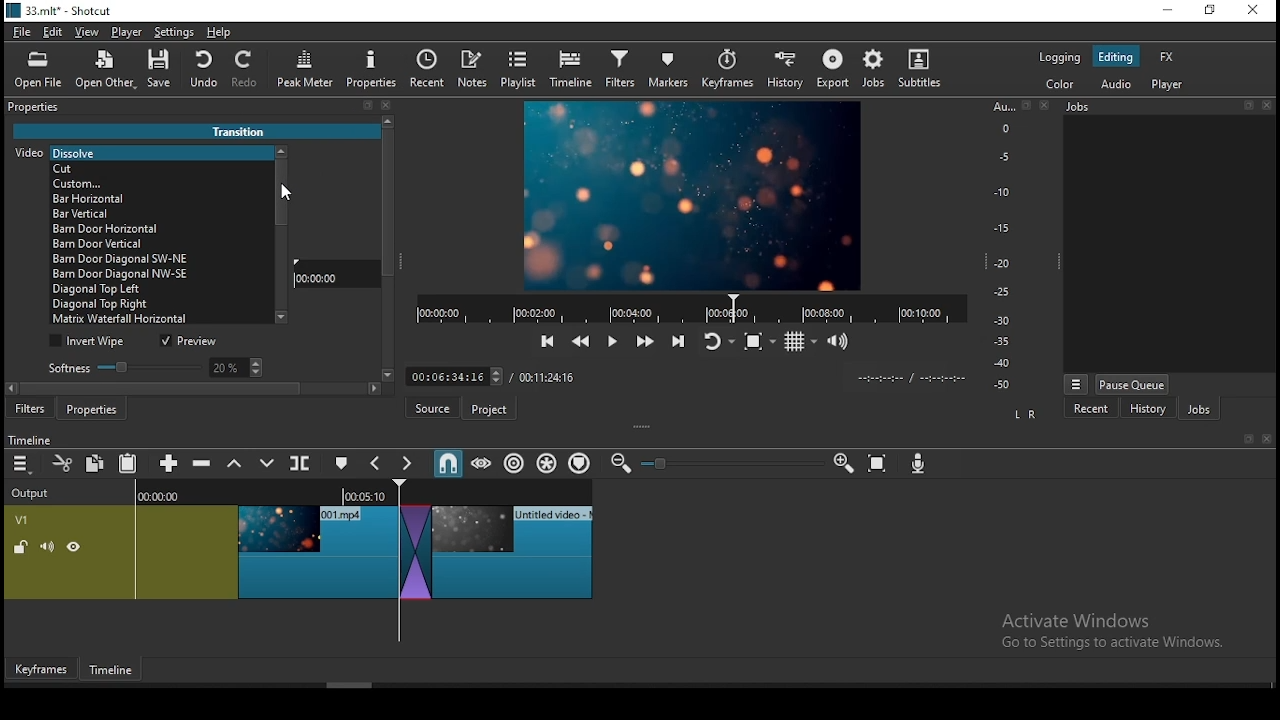 The height and width of the screenshot is (720, 1280). I want to click on video track, so click(298, 547).